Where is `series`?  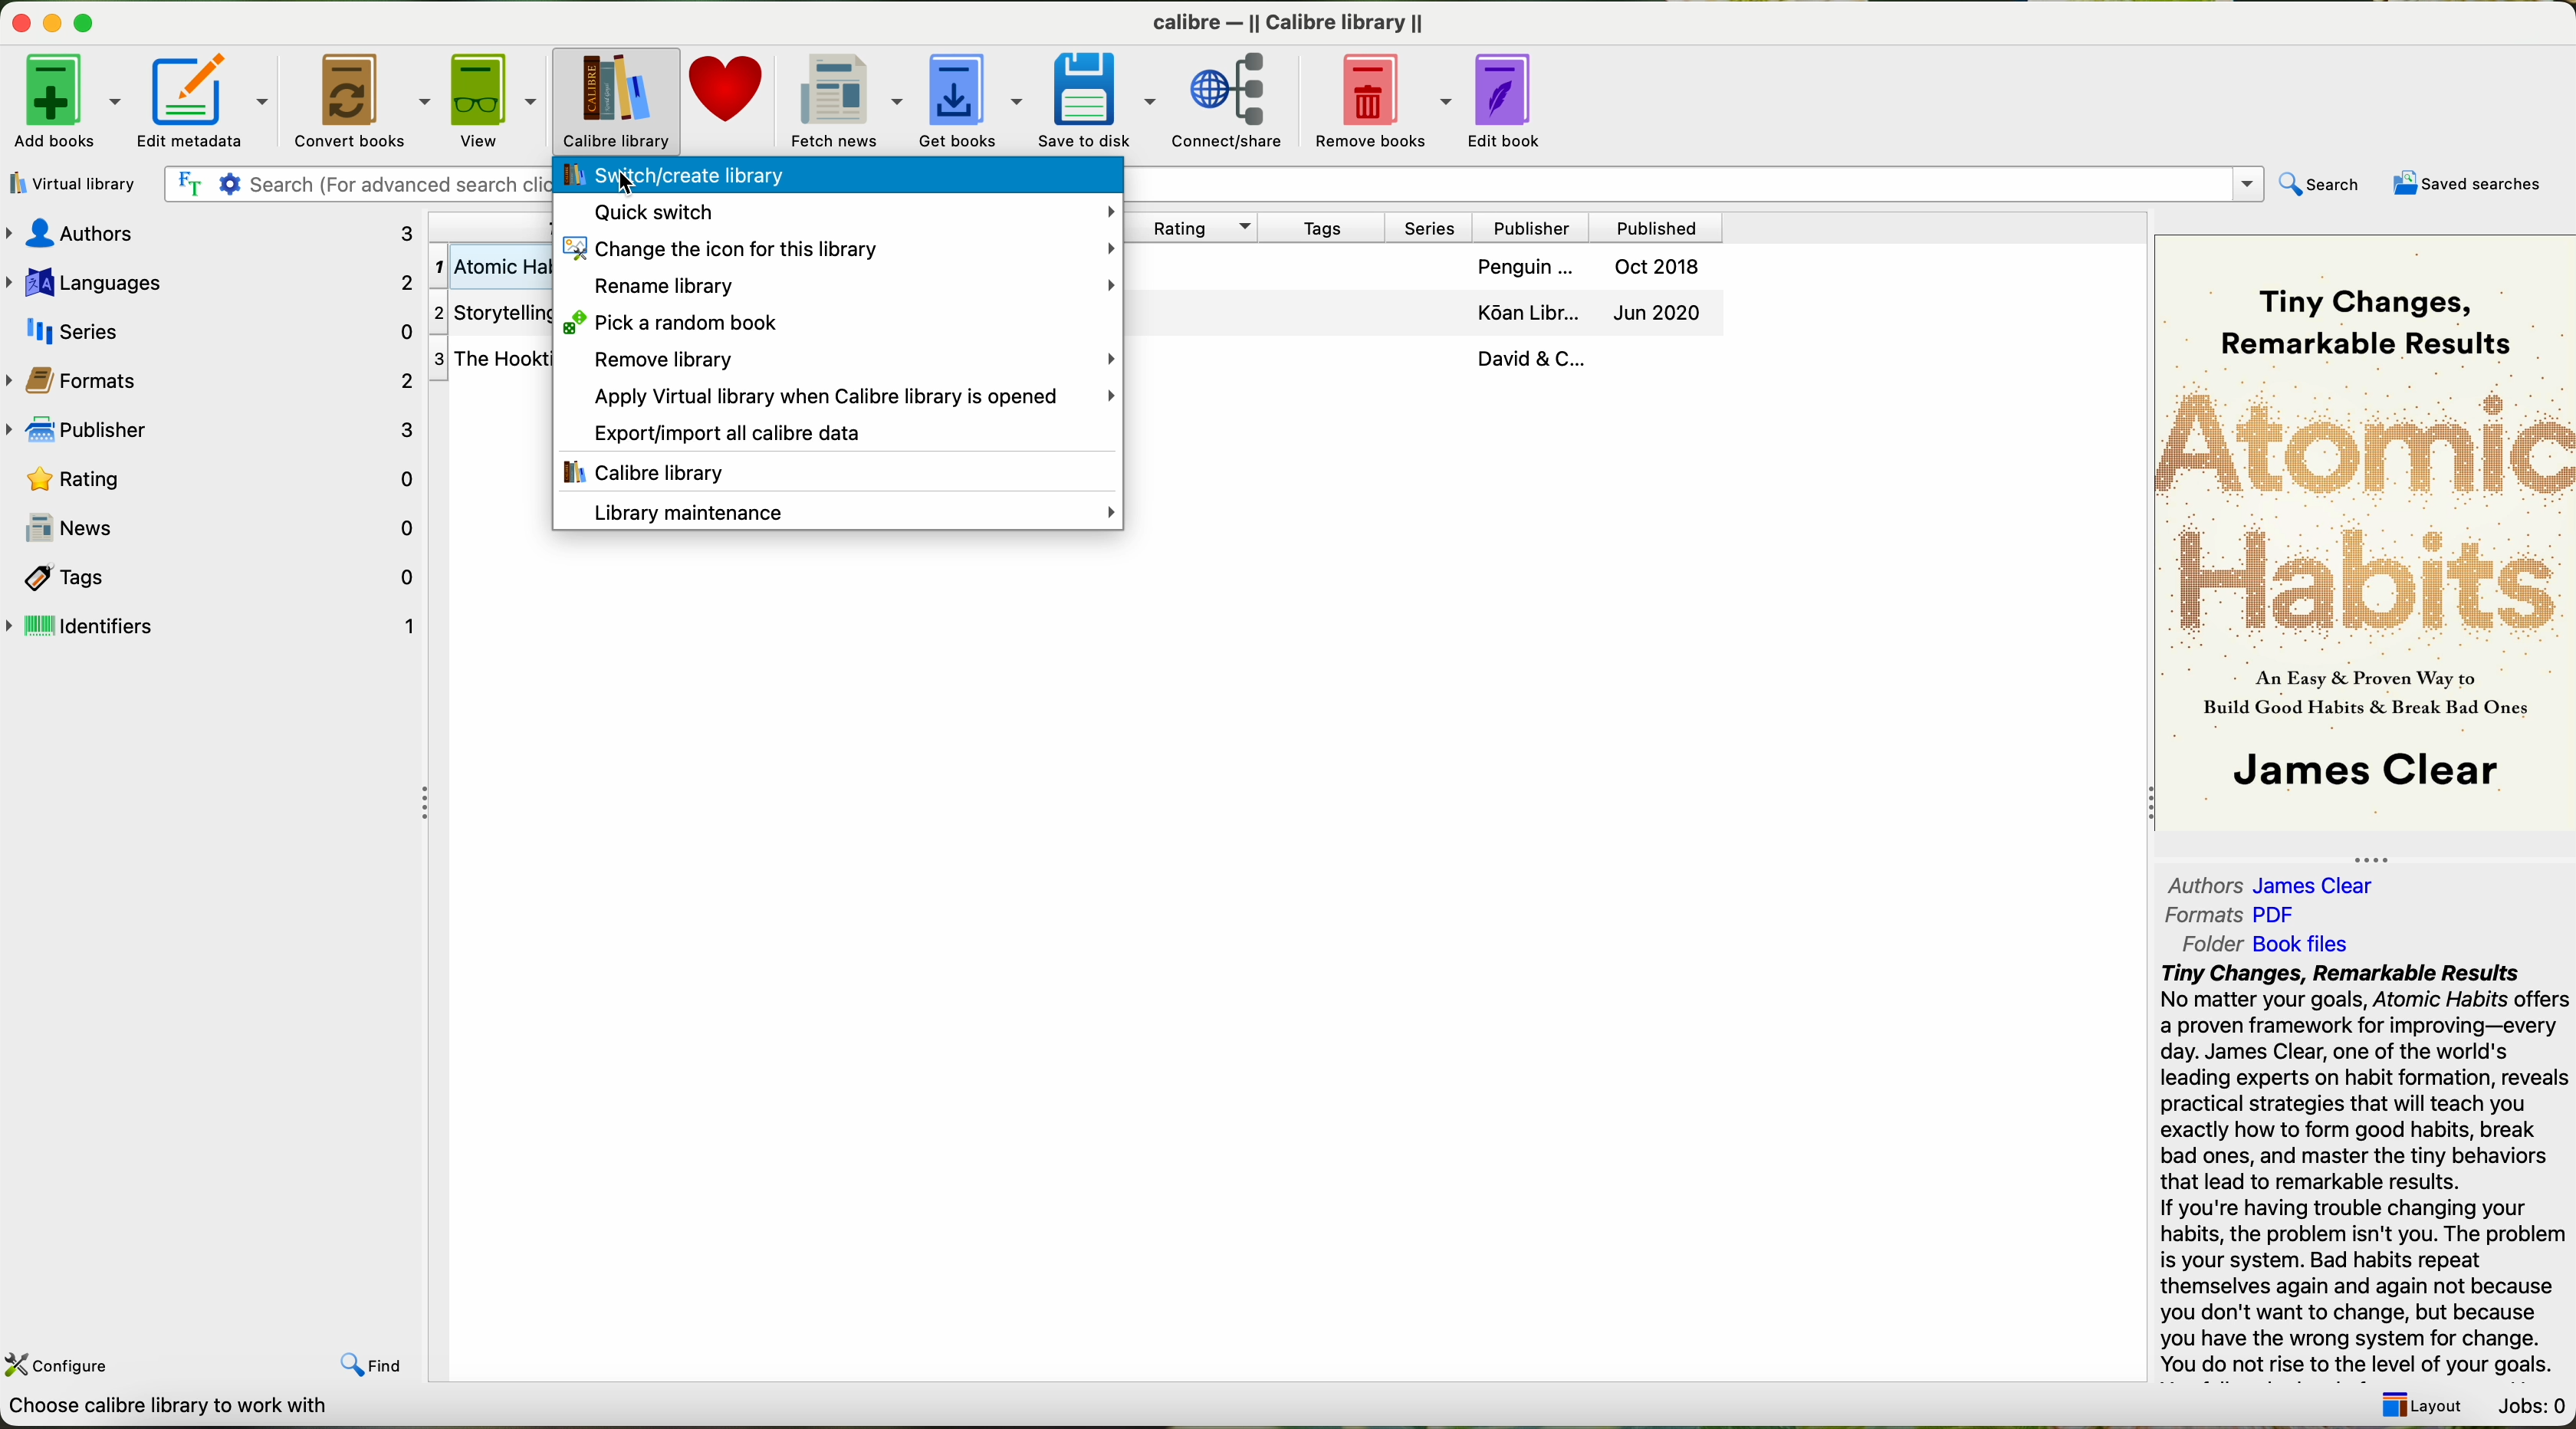
series is located at coordinates (211, 328).